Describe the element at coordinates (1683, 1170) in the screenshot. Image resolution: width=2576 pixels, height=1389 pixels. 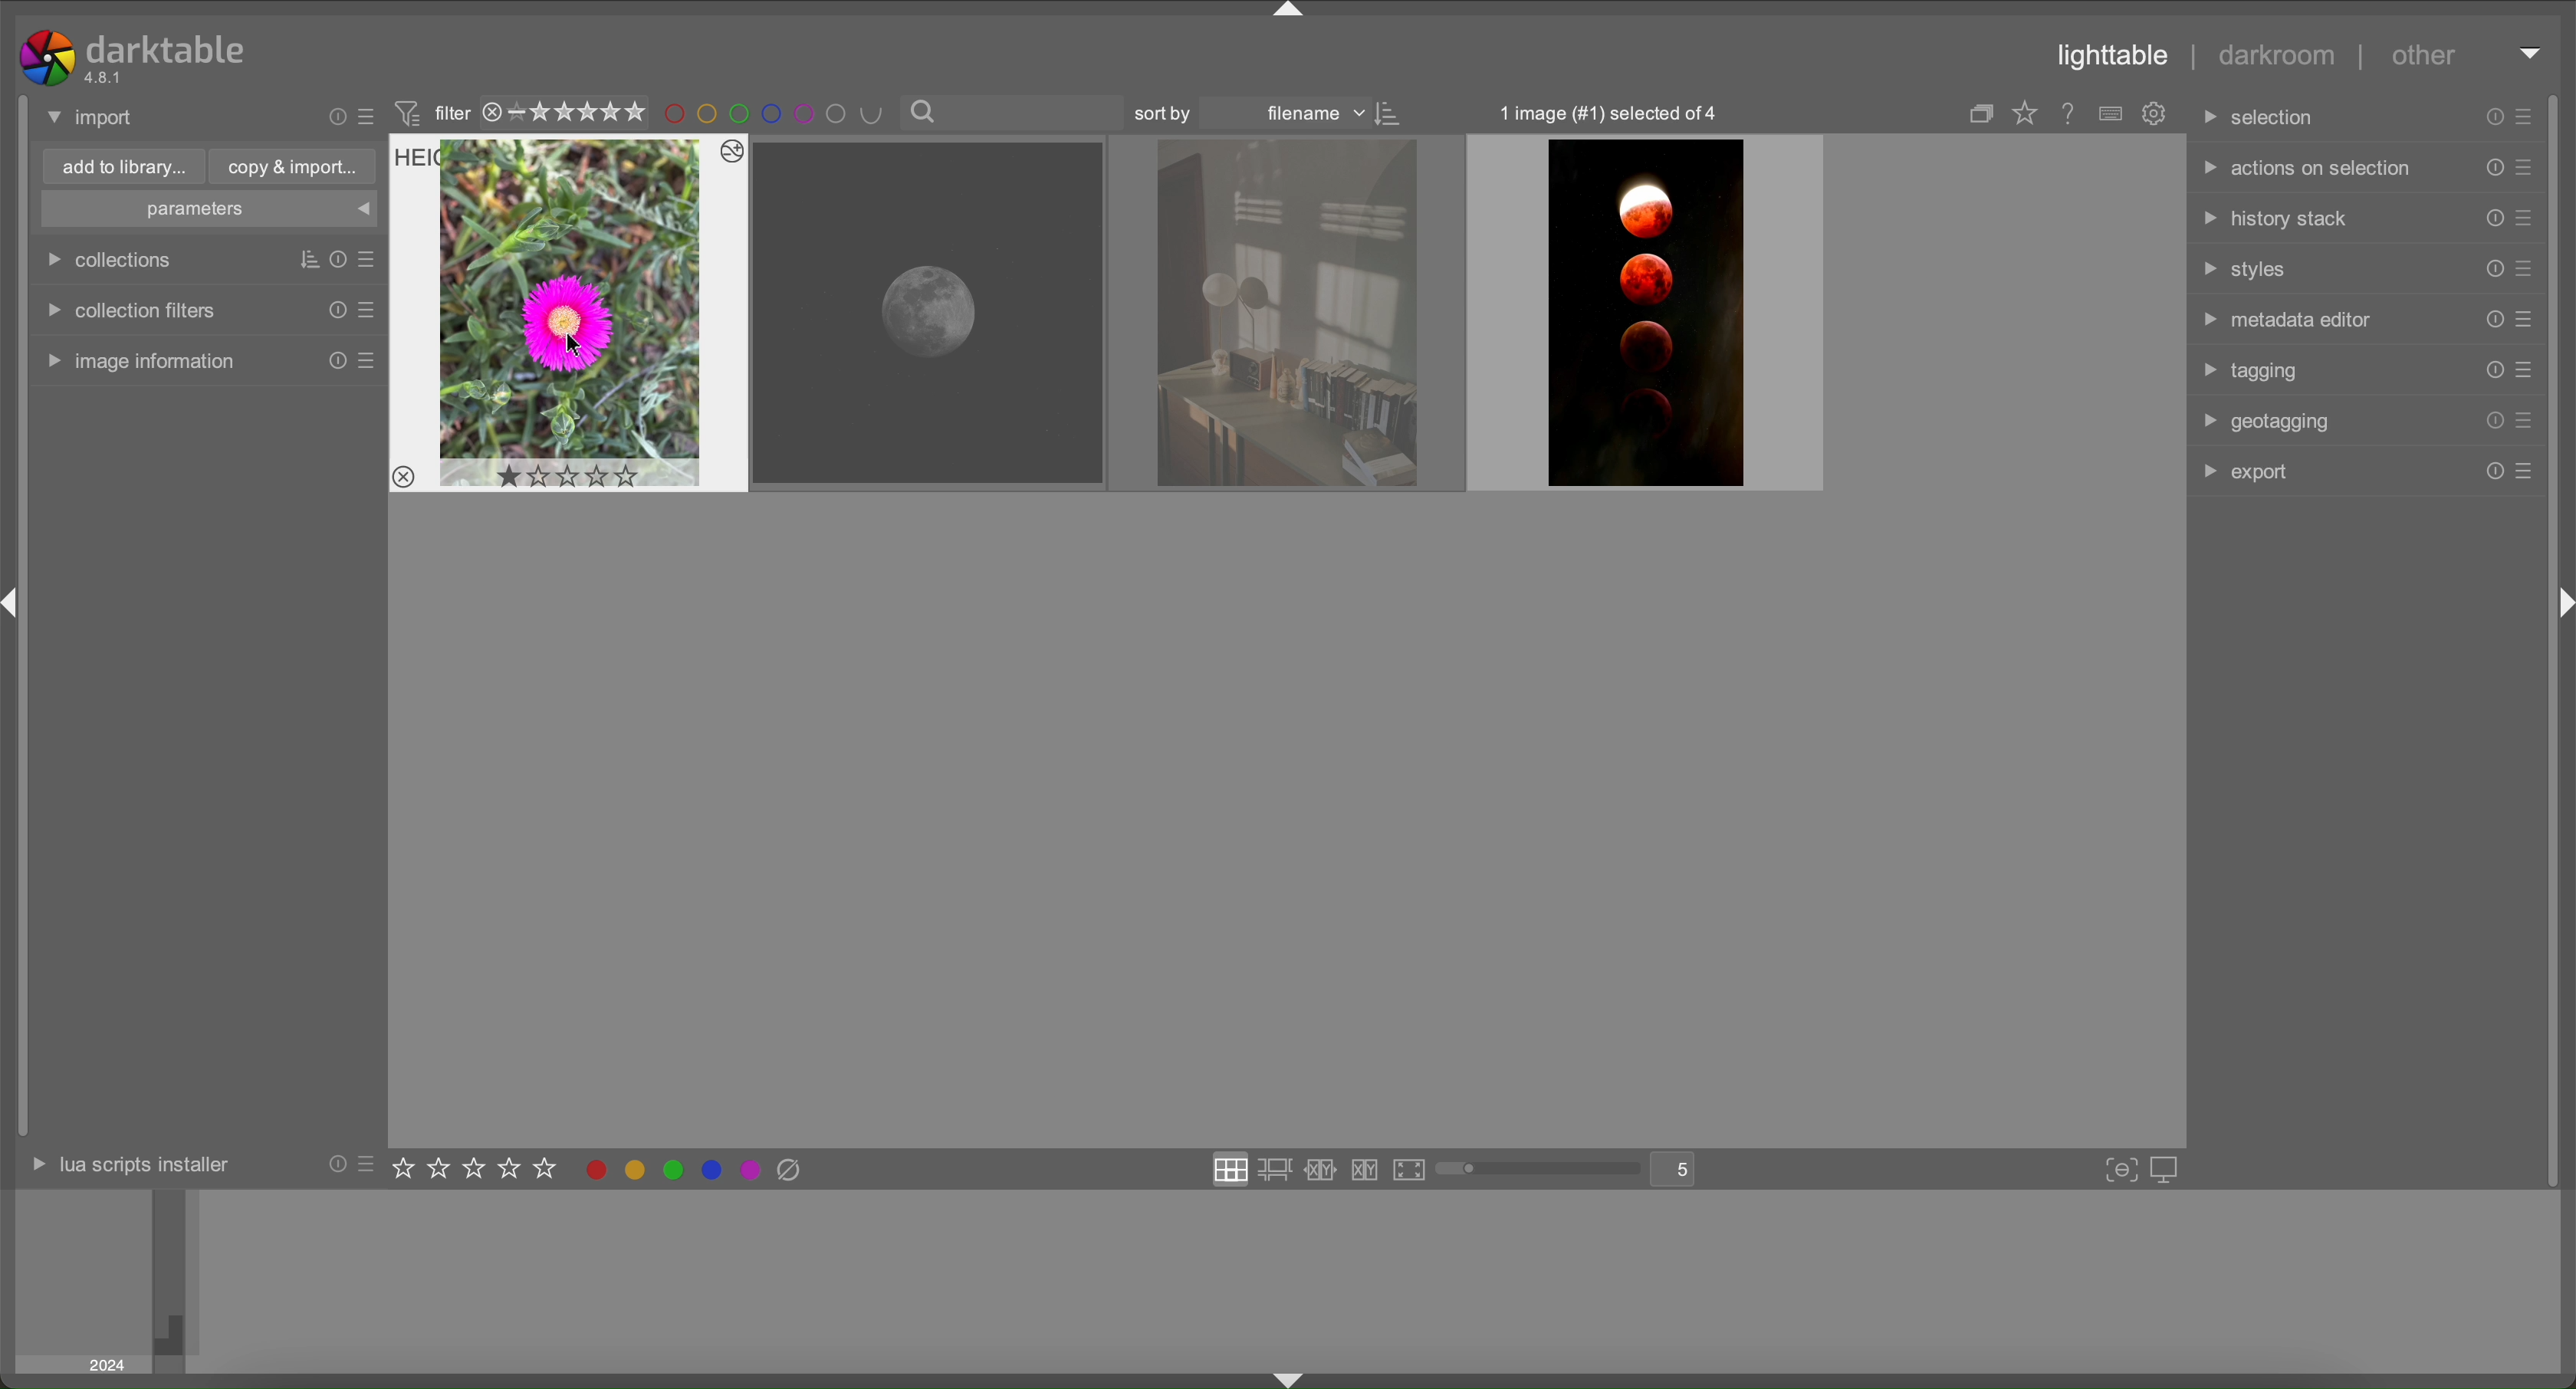
I see `5` at that location.